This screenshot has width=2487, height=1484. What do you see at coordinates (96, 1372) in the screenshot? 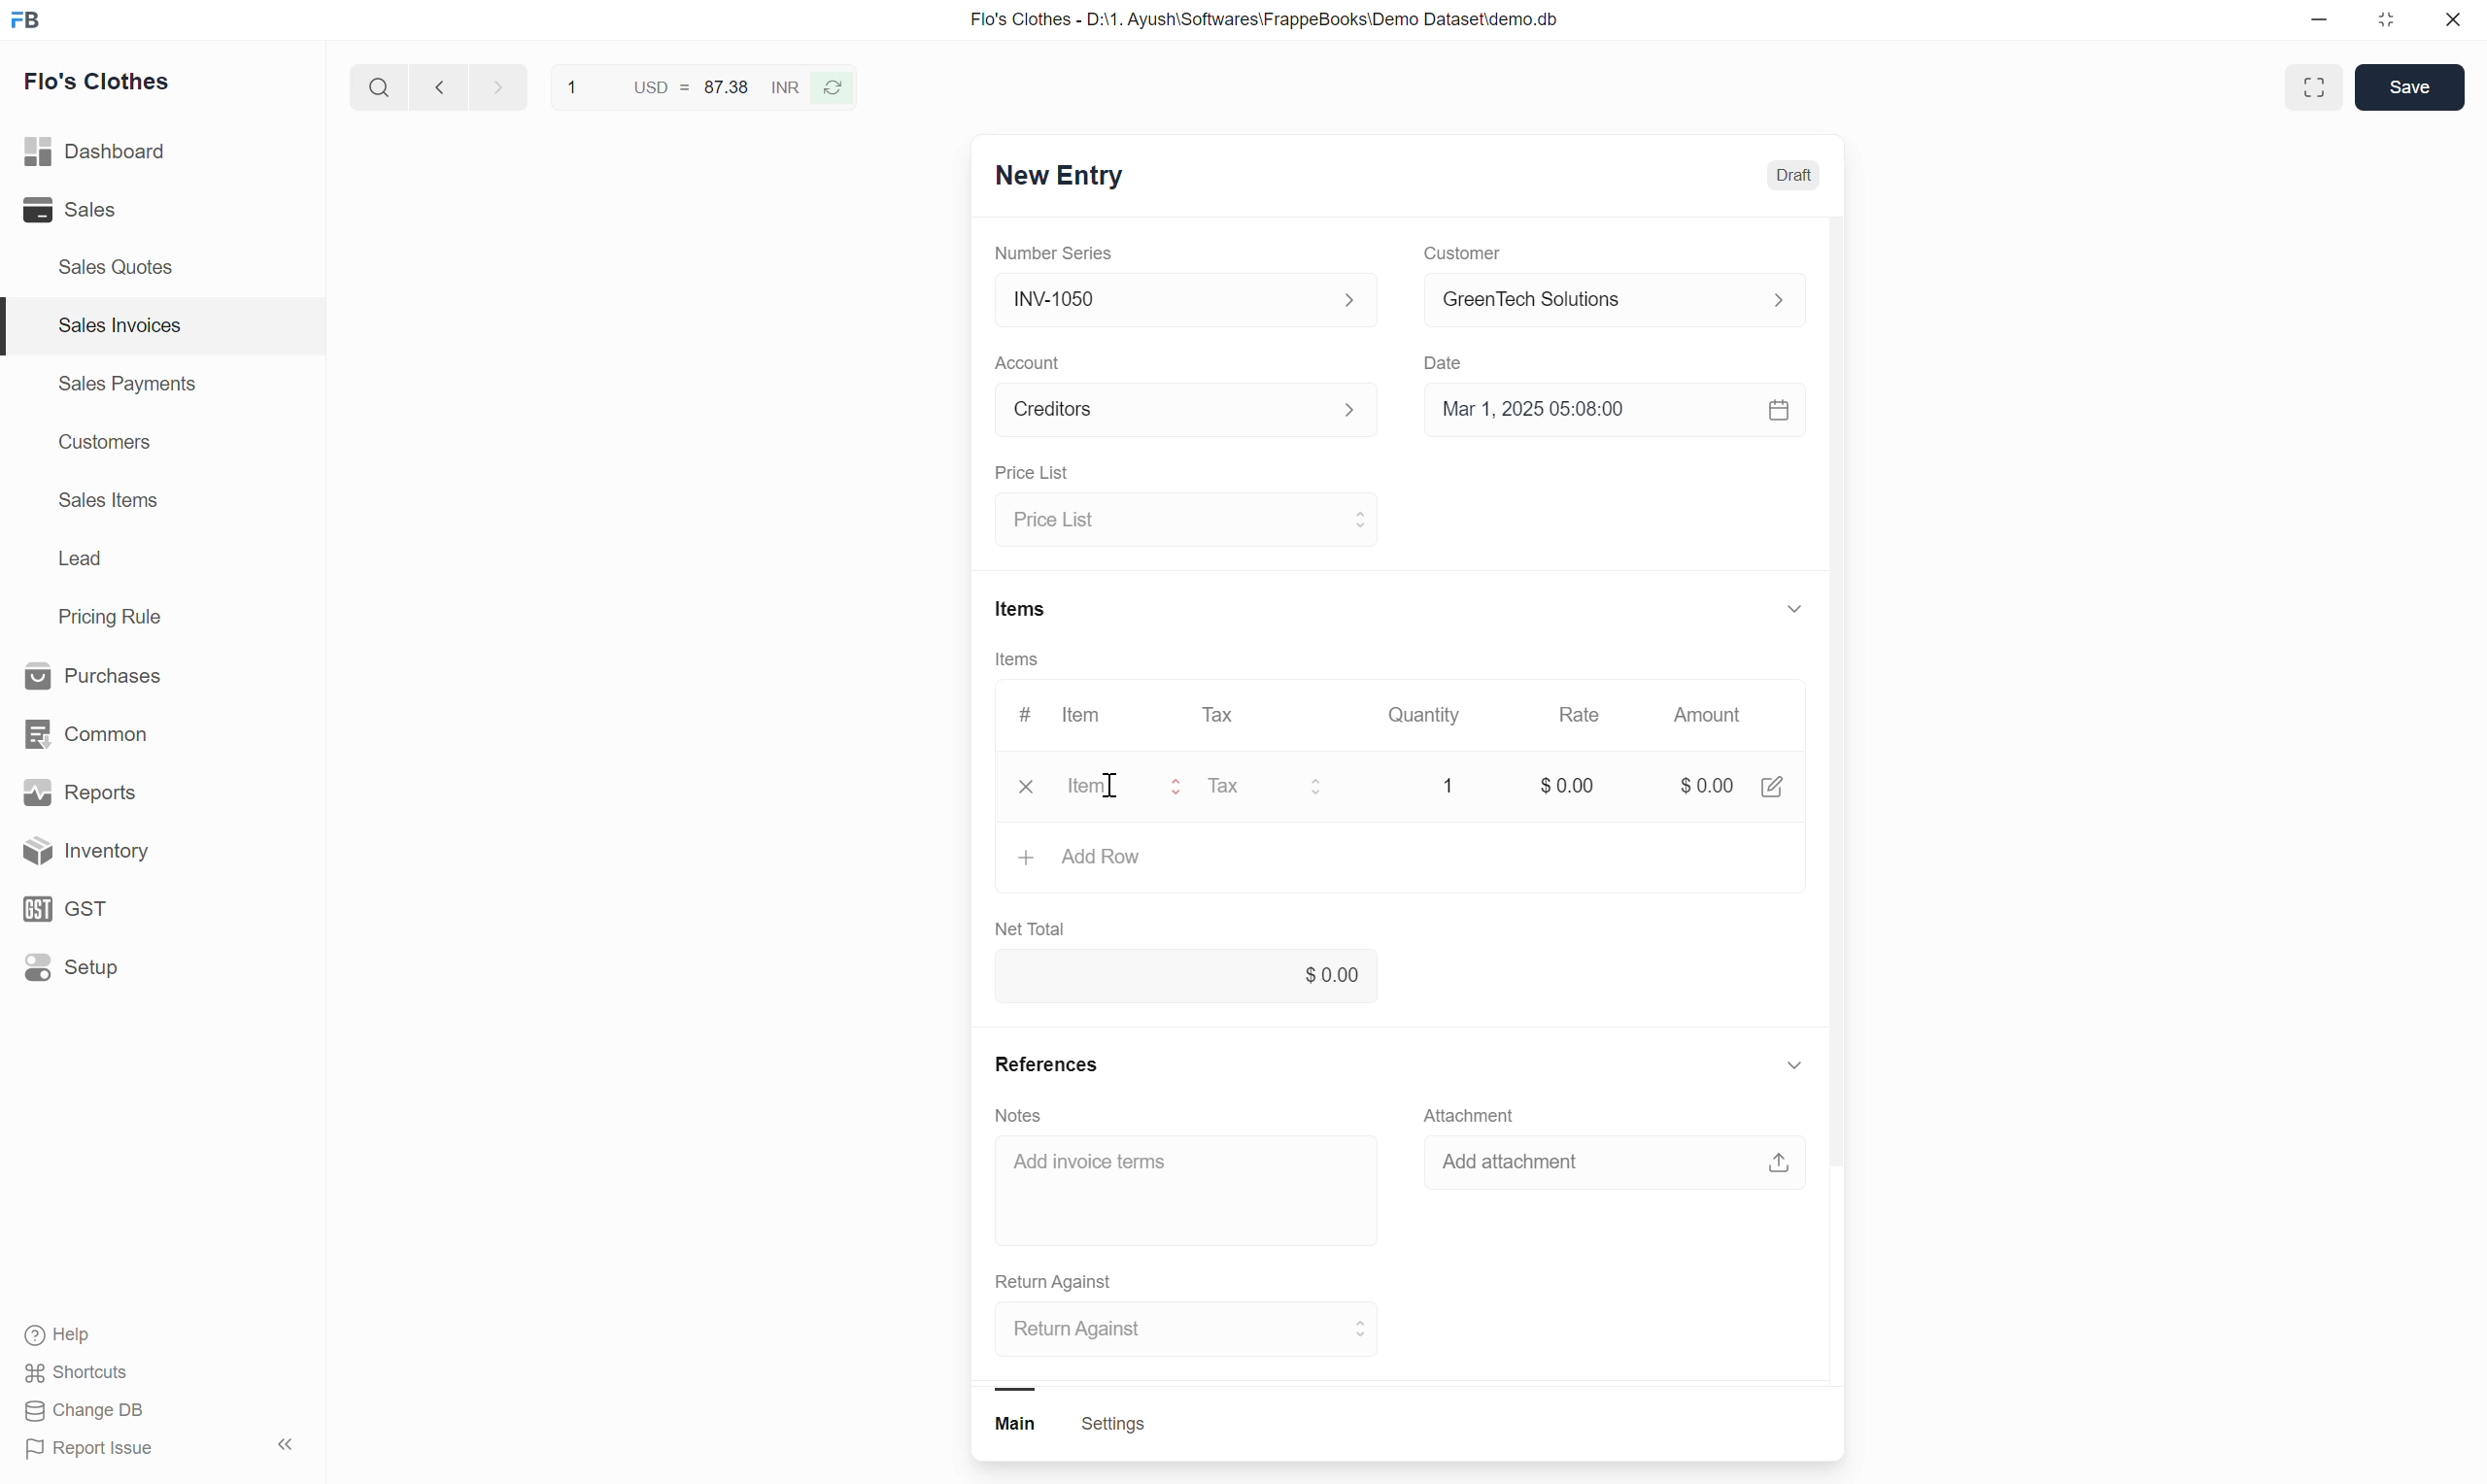
I see `shortcuts ` at bounding box center [96, 1372].